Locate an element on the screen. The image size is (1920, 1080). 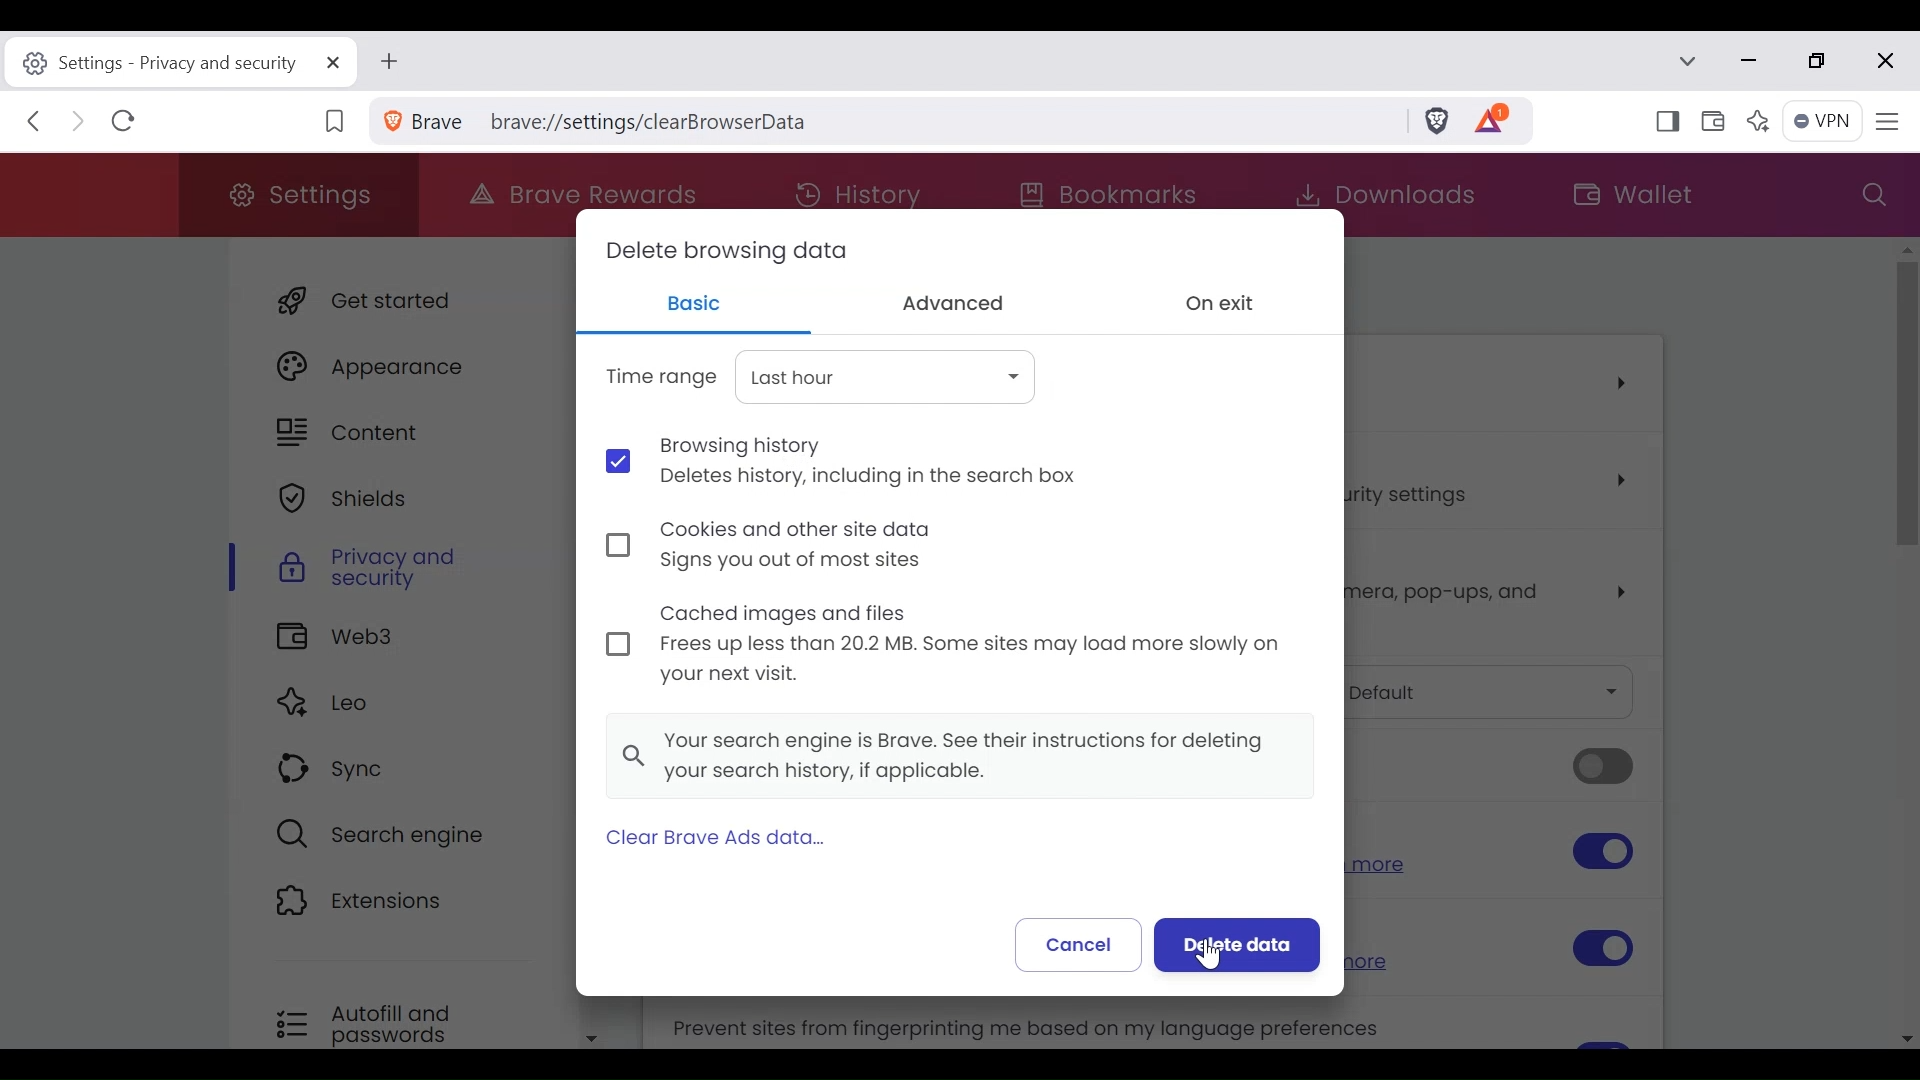
Scroll down is located at coordinates (1908, 1037).